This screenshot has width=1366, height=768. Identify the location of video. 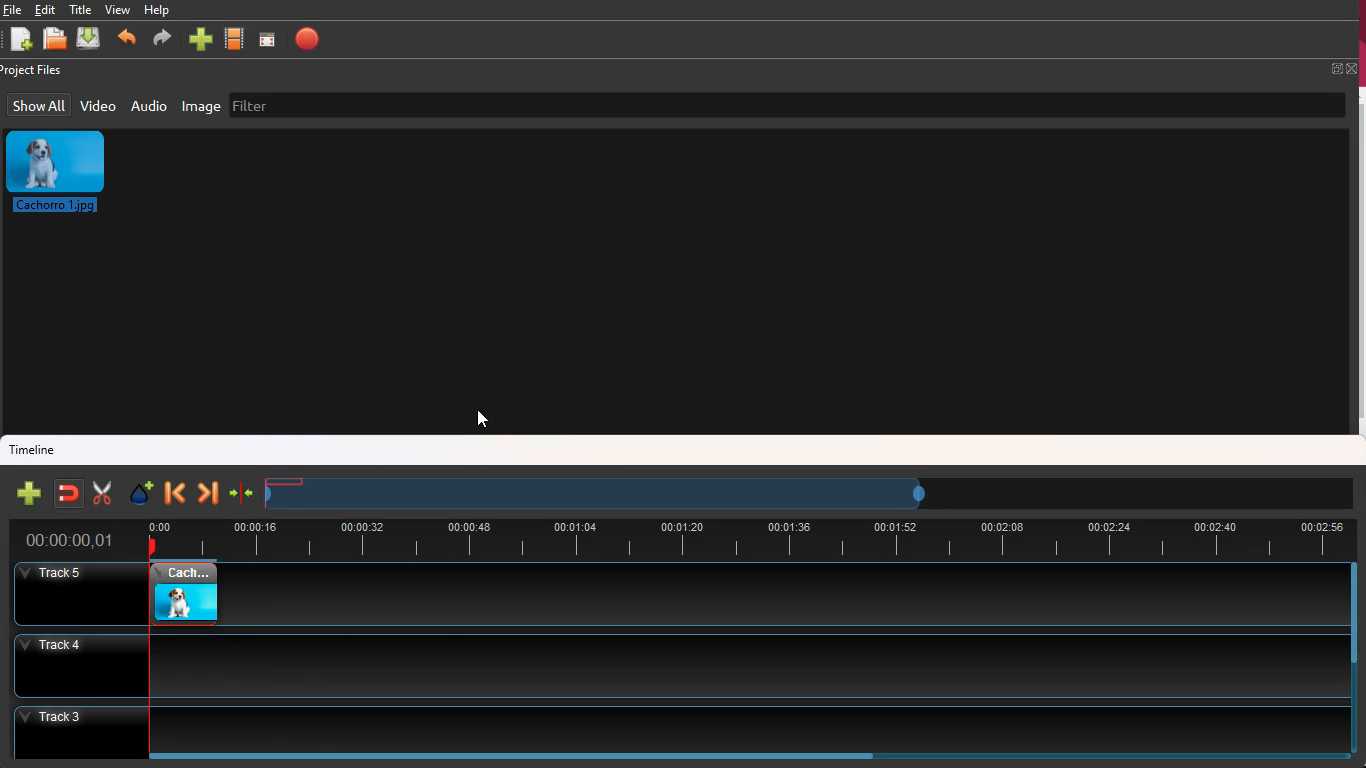
(96, 108).